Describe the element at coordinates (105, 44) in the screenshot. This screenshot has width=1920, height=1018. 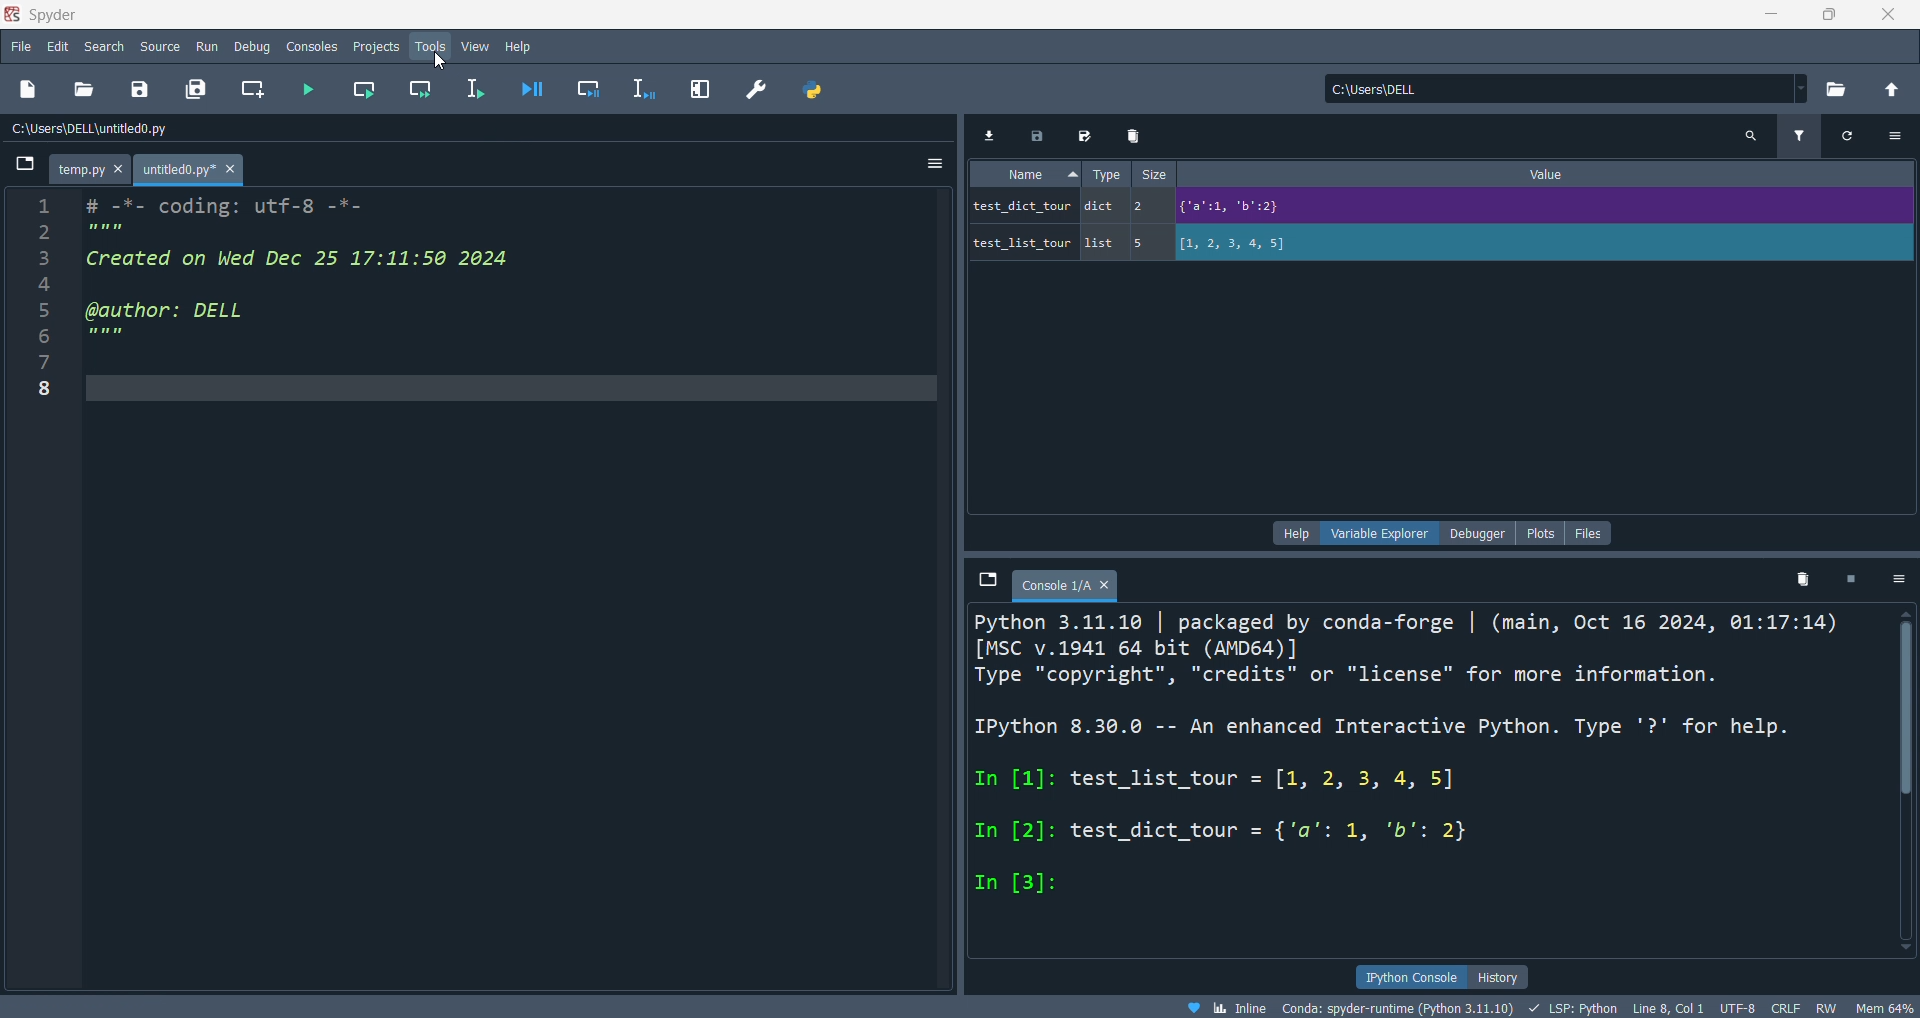
I see `search` at that location.